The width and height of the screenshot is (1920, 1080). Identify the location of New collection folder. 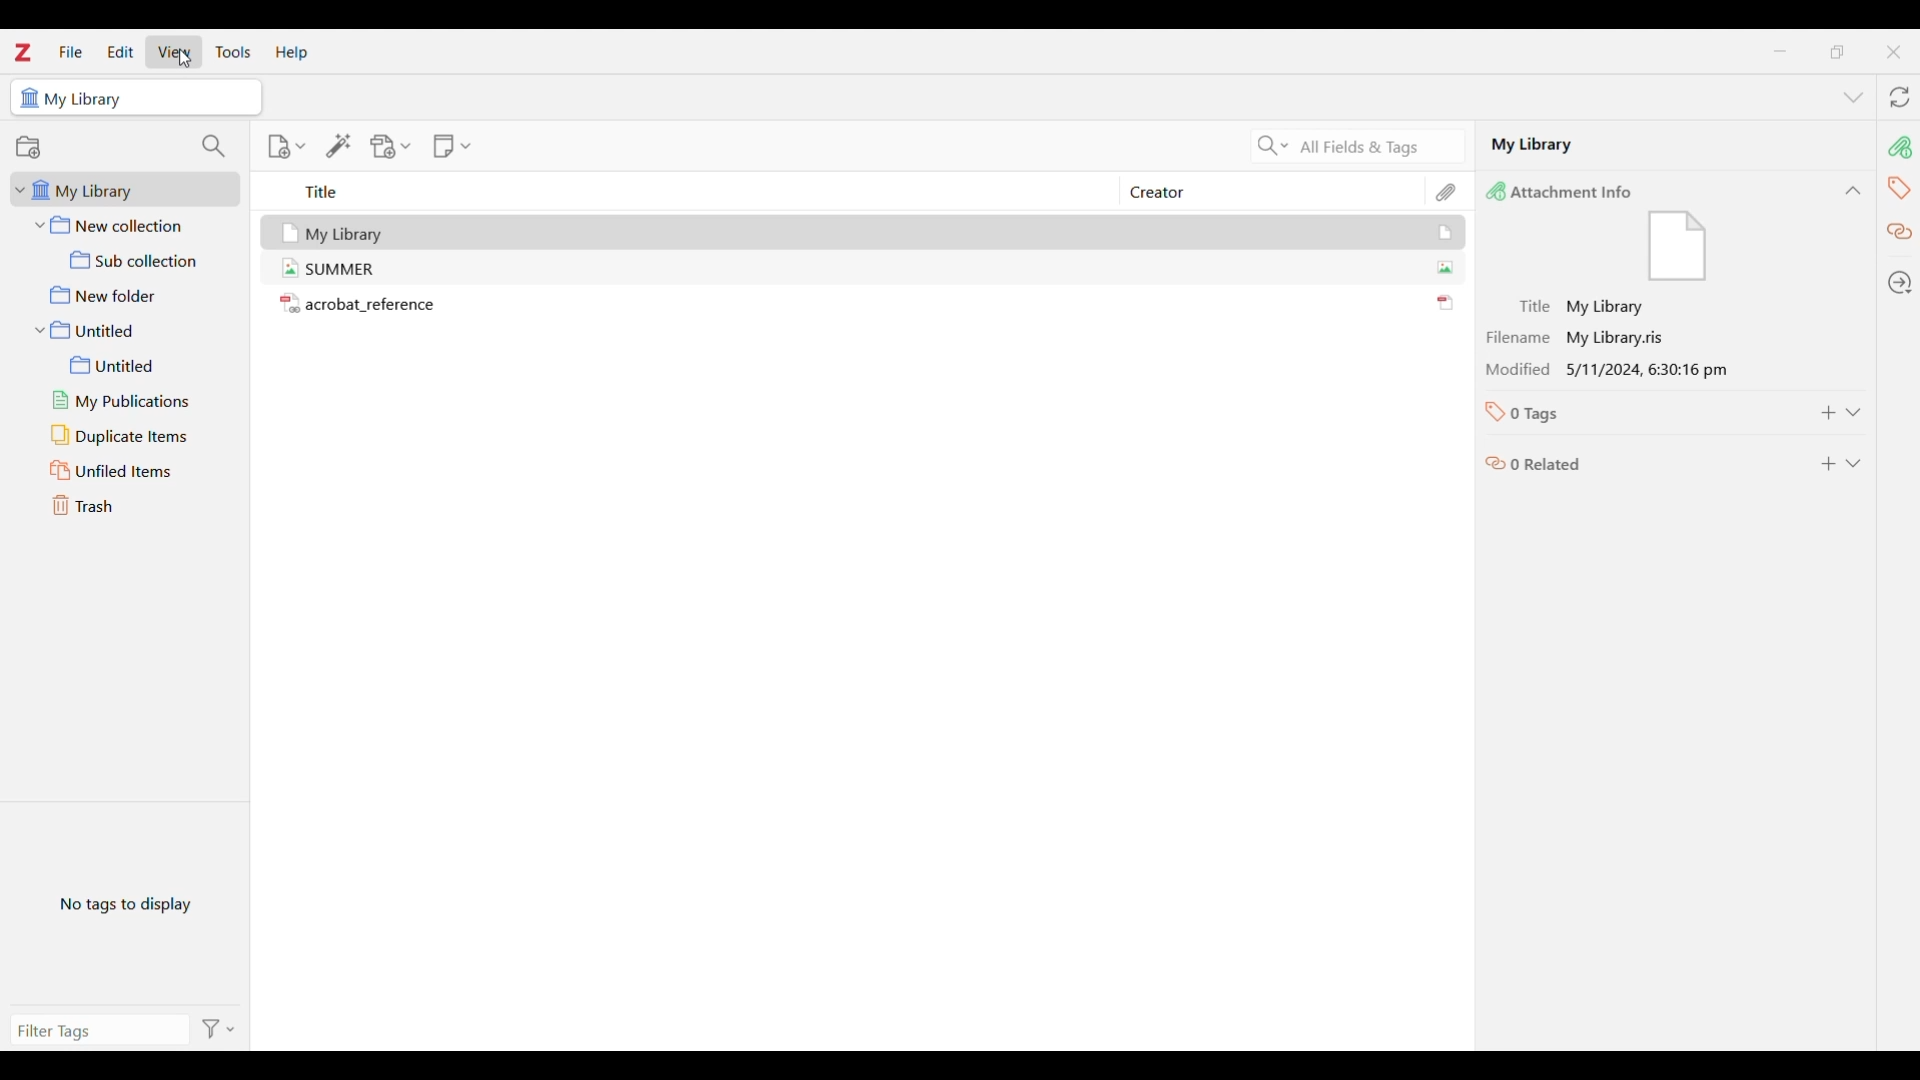
(128, 226).